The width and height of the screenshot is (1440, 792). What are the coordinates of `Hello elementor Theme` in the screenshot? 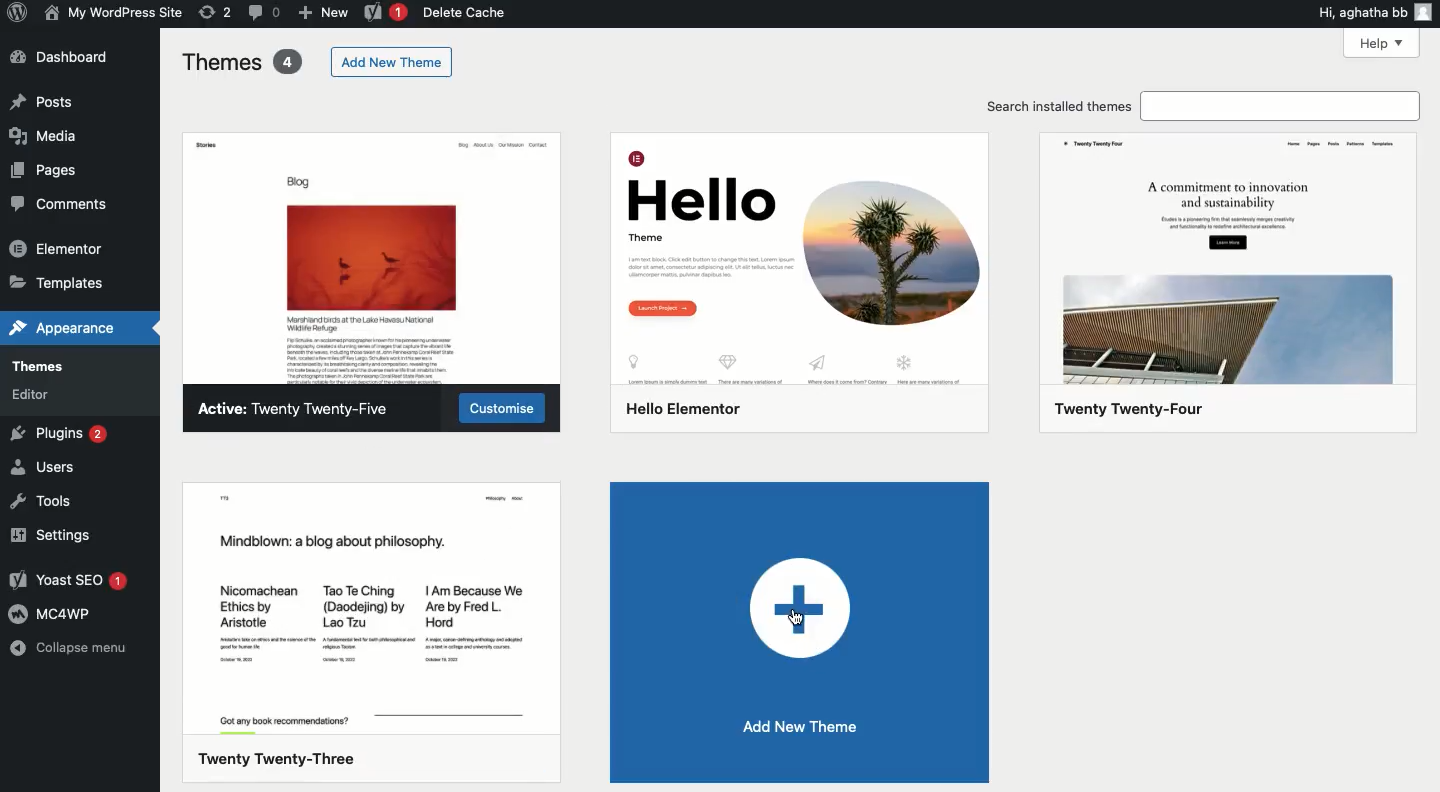 It's located at (797, 282).